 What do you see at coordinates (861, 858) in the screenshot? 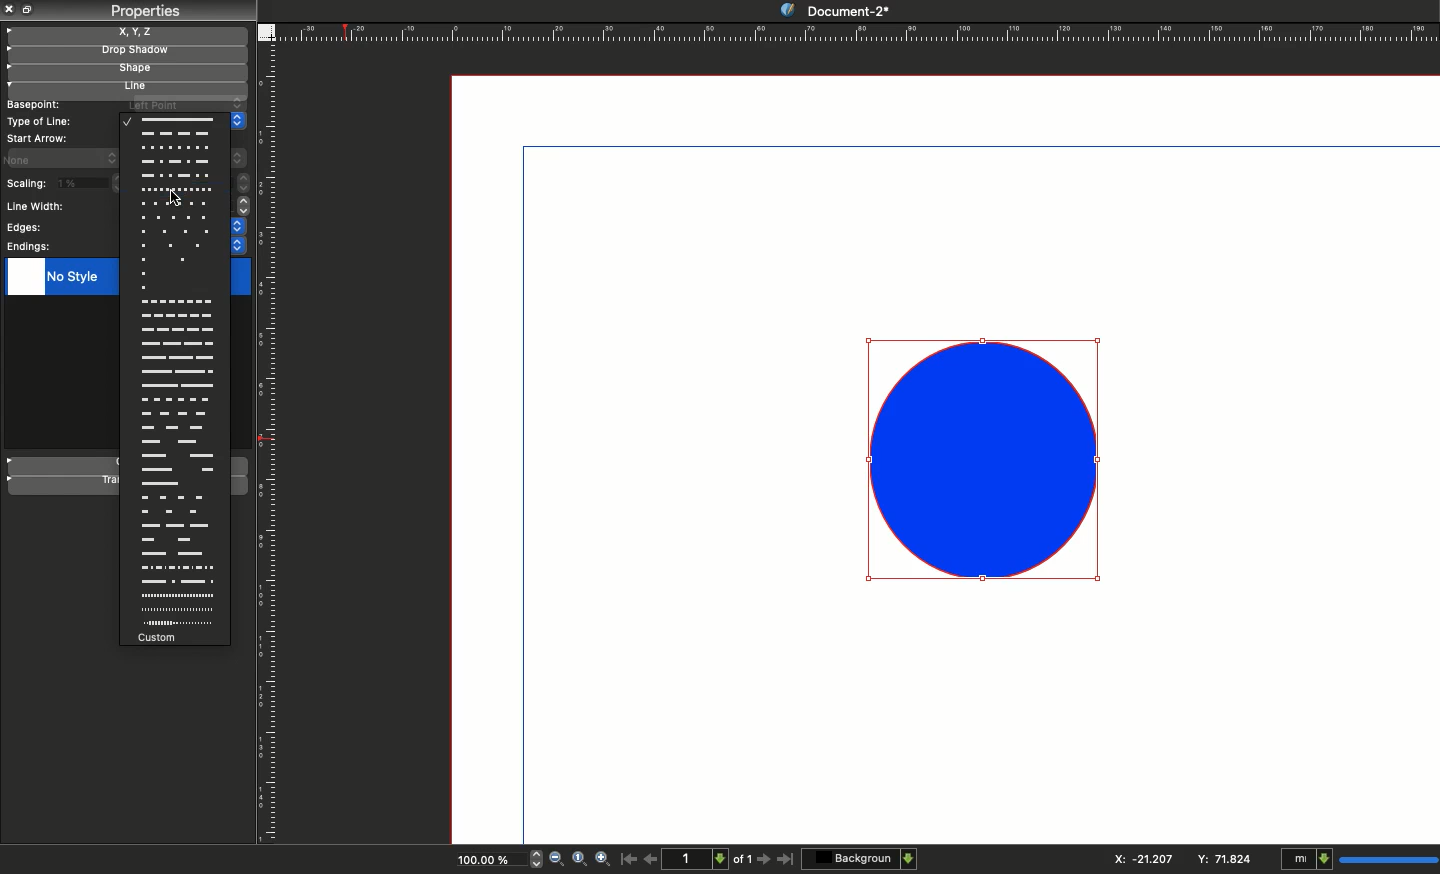
I see `Background` at bounding box center [861, 858].